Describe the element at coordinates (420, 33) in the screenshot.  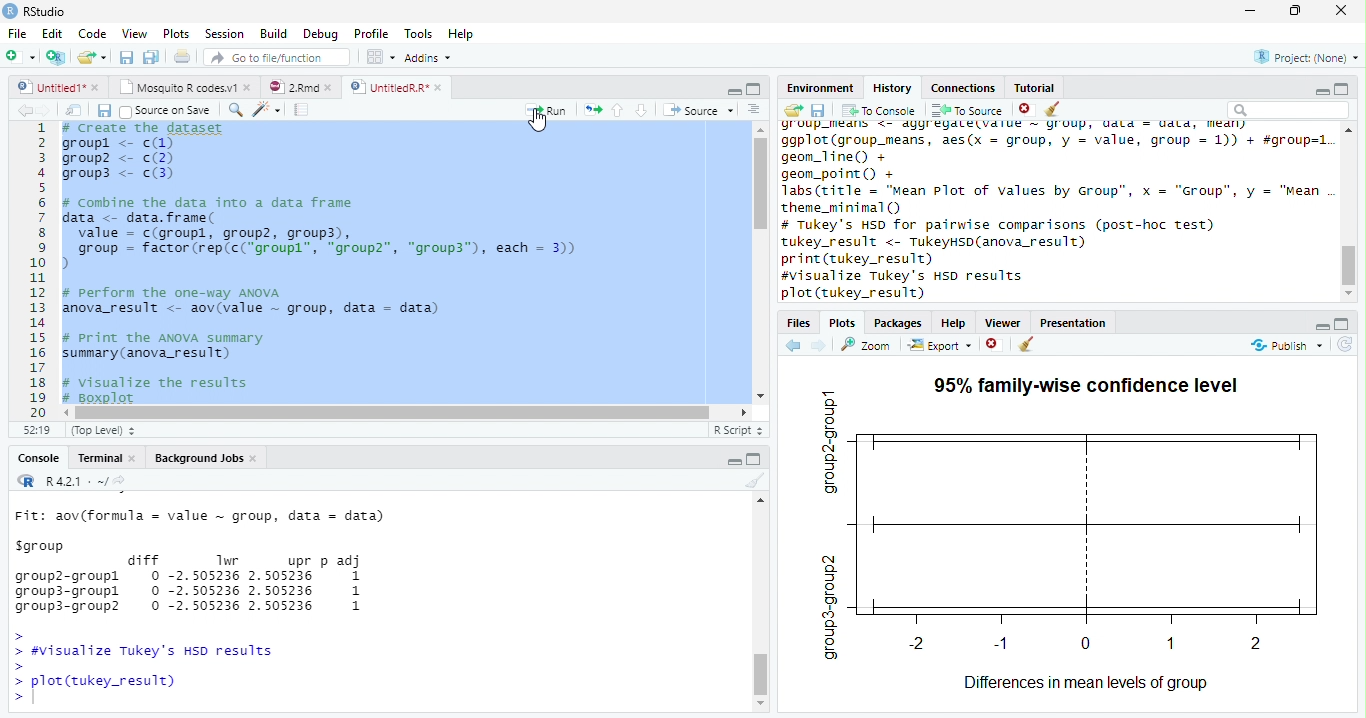
I see `Tools` at that location.